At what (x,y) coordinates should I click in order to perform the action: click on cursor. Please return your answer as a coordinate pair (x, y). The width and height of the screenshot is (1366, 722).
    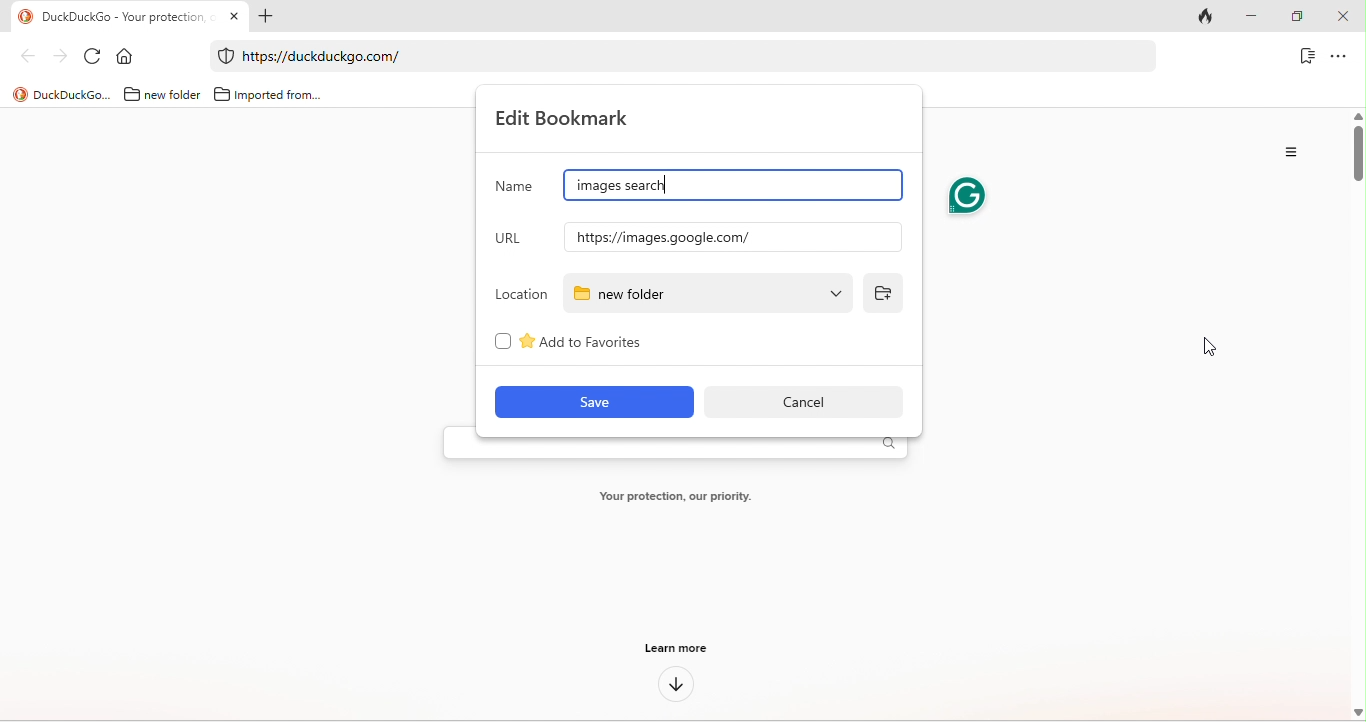
    Looking at the image, I should click on (1209, 346).